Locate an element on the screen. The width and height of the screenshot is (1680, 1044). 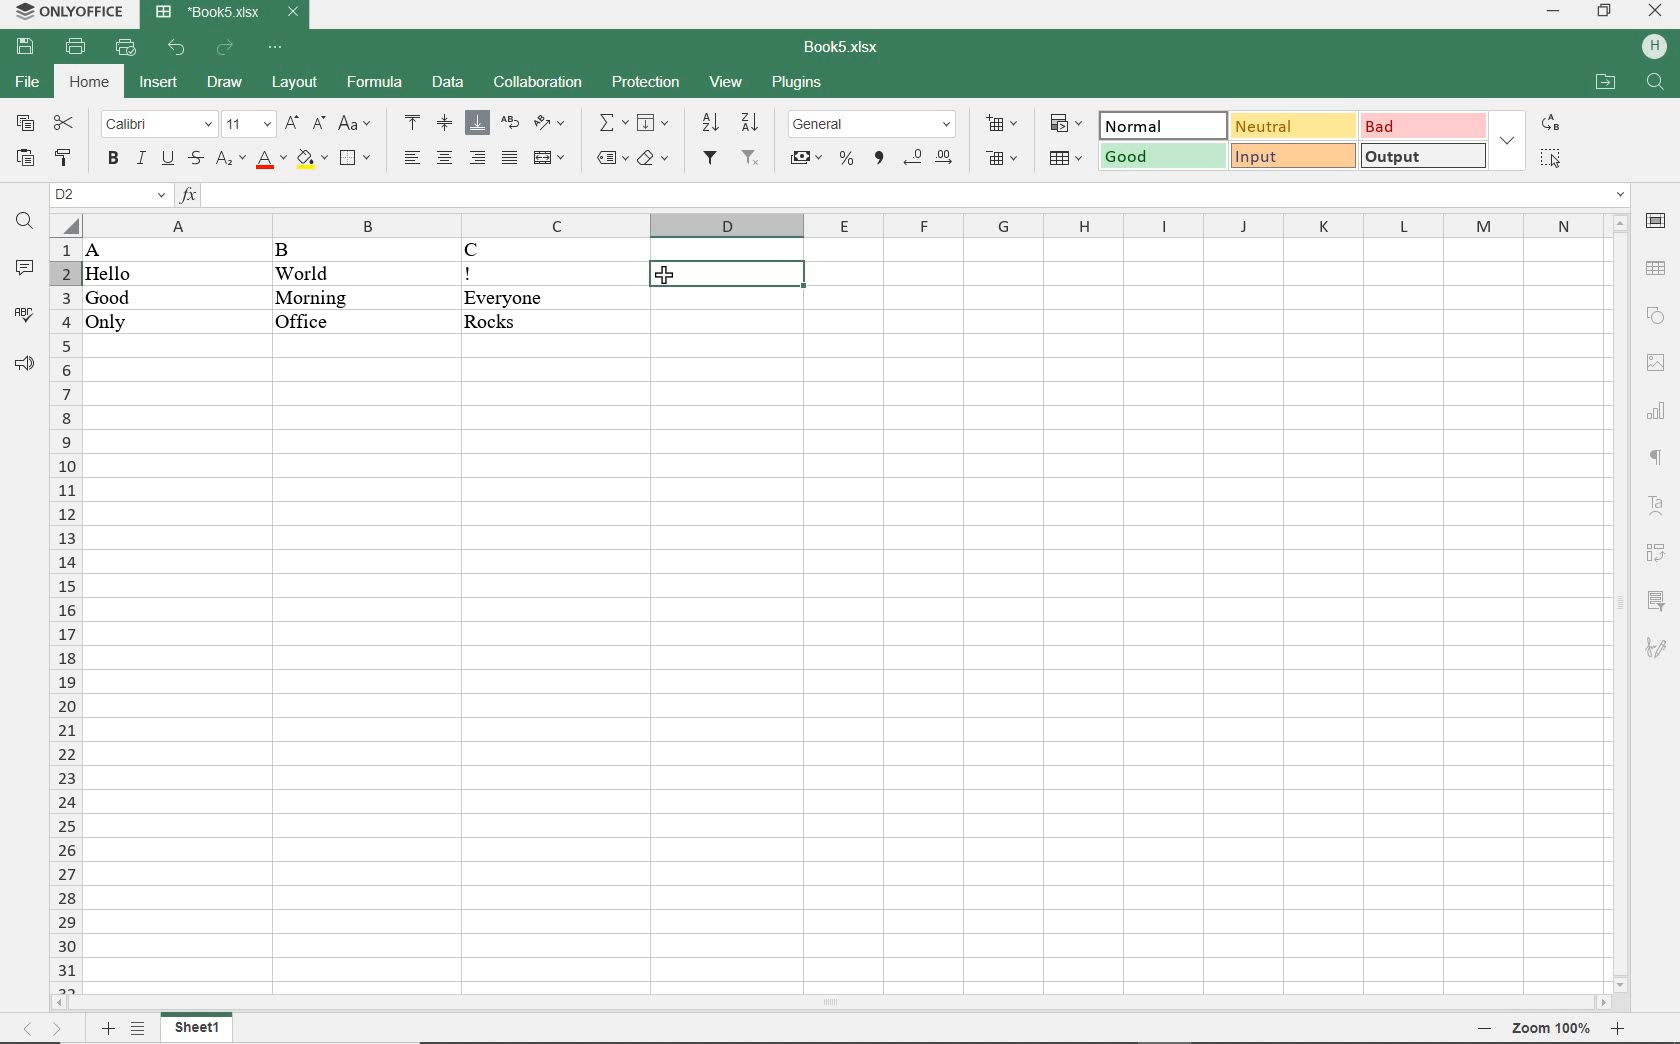
align middle is located at coordinates (445, 125).